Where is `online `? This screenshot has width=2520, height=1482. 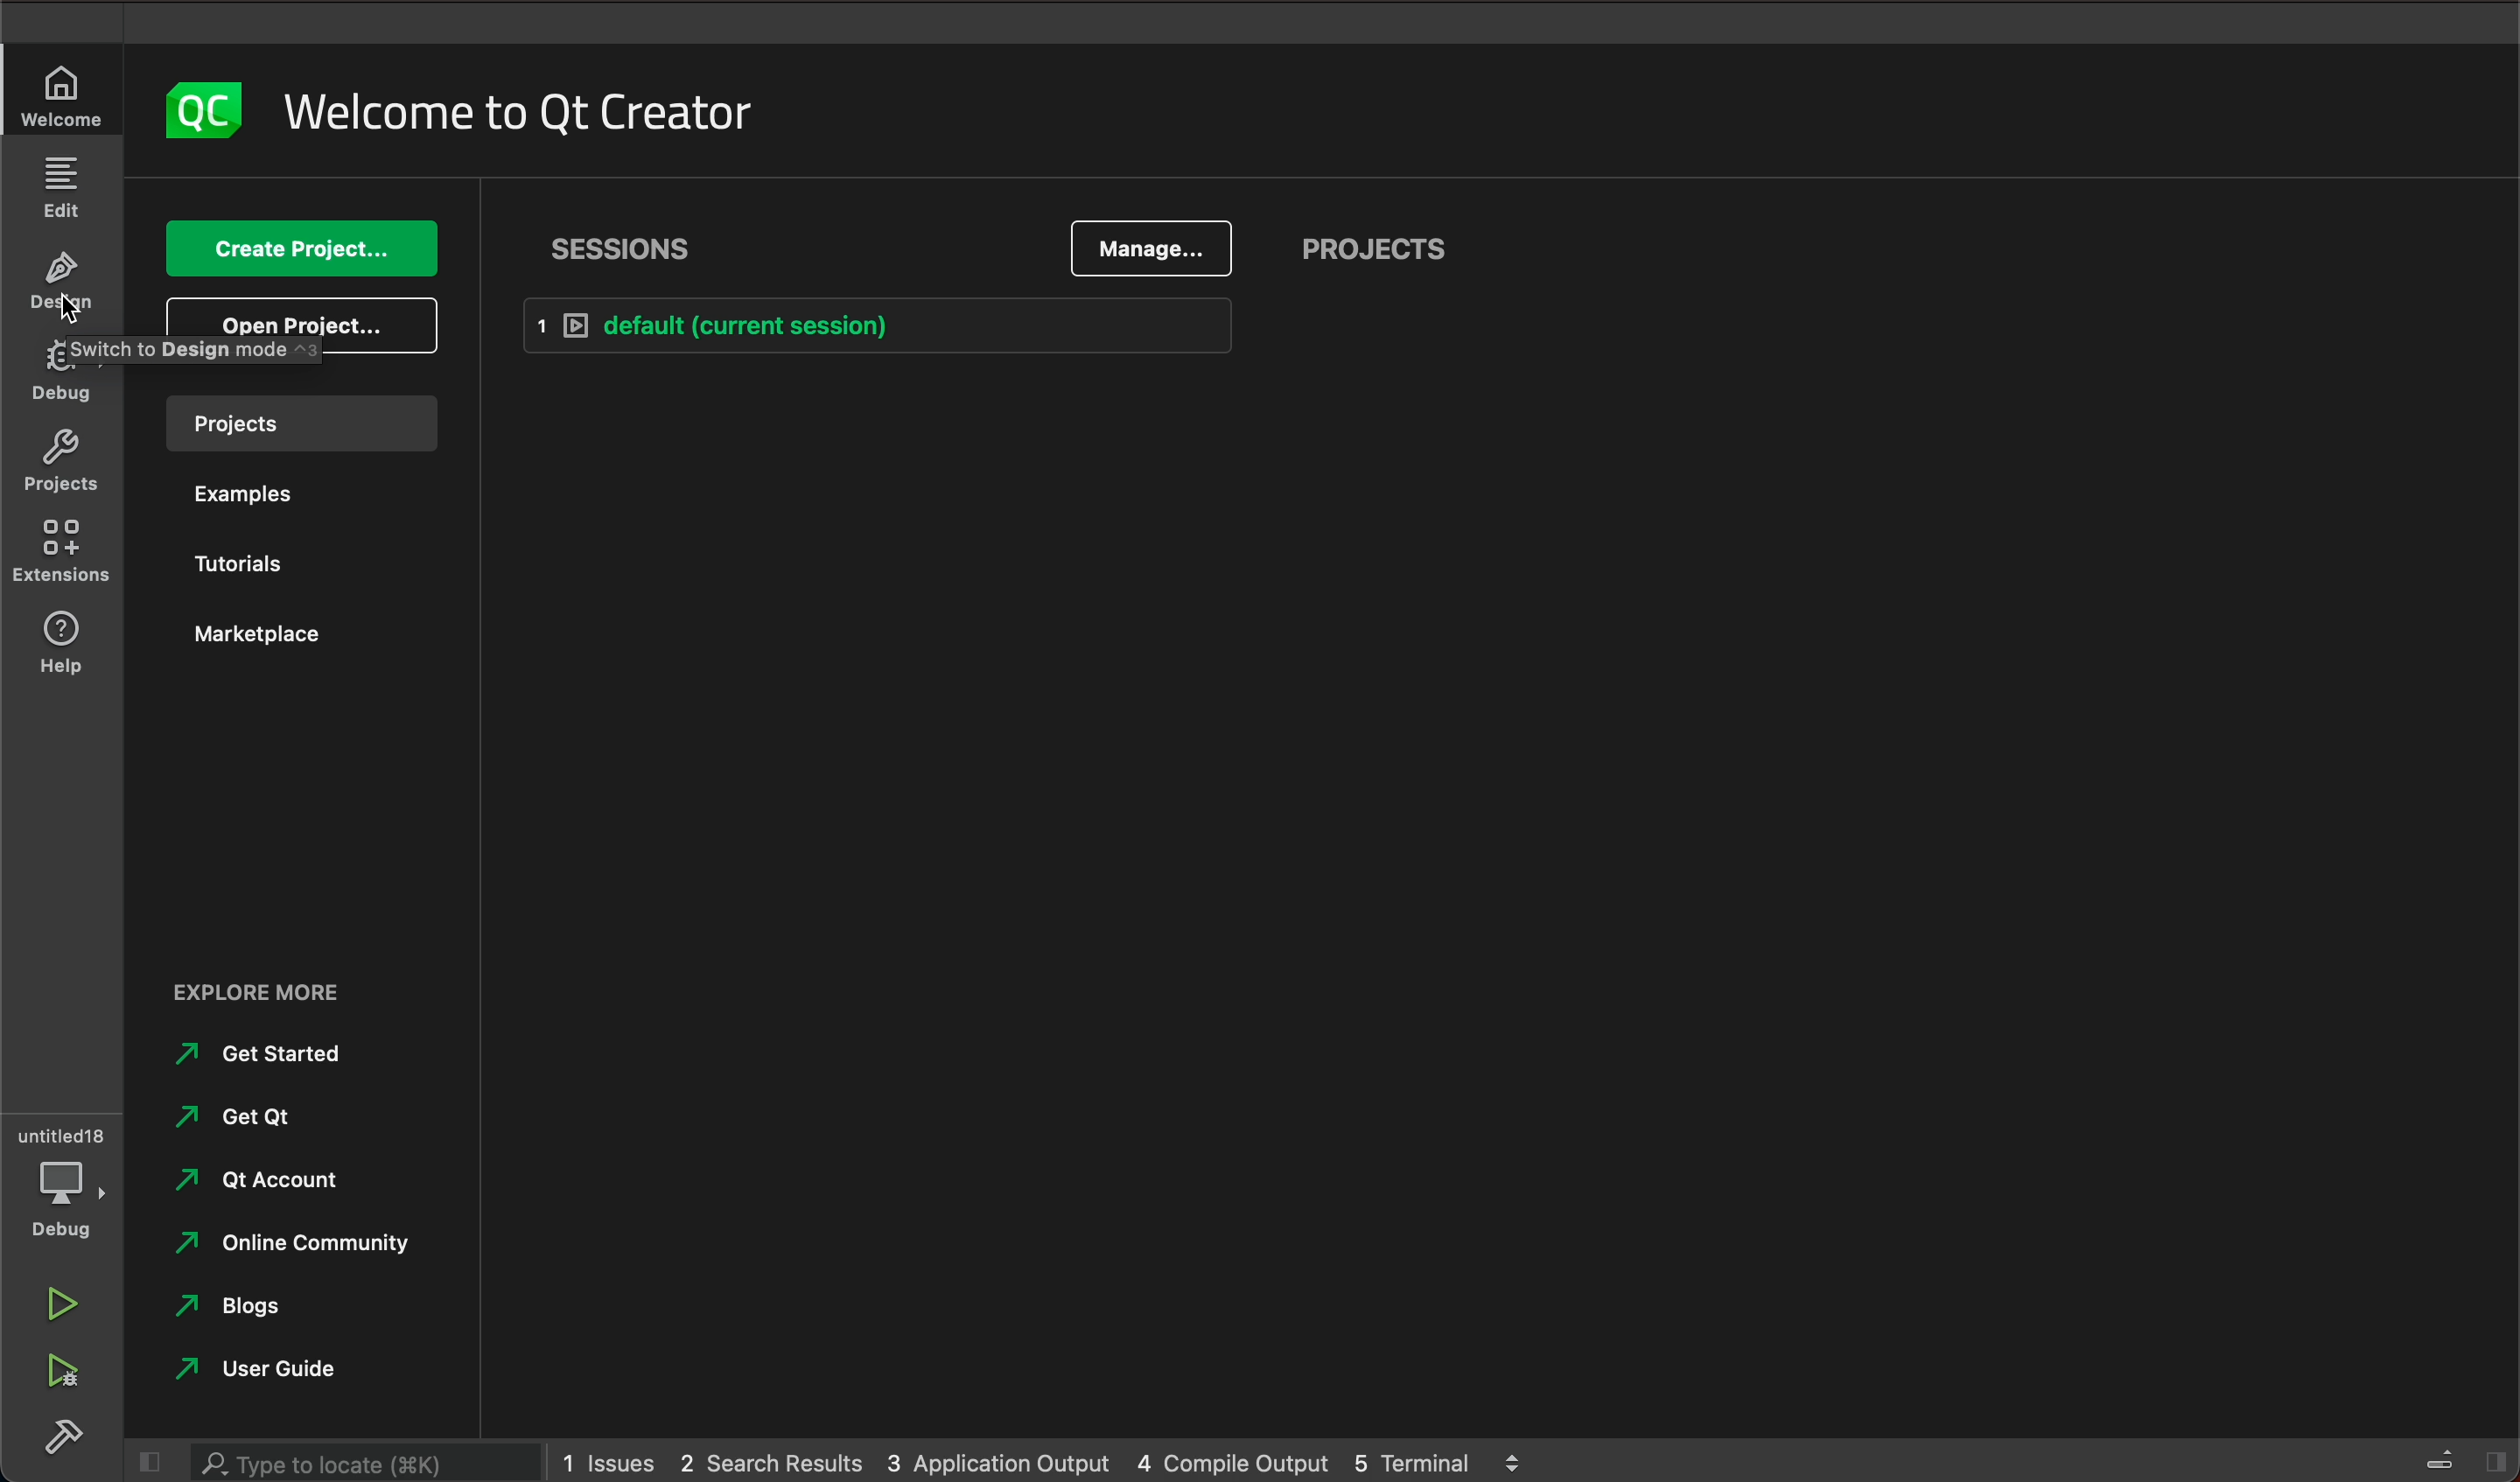 online  is located at coordinates (306, 1248).